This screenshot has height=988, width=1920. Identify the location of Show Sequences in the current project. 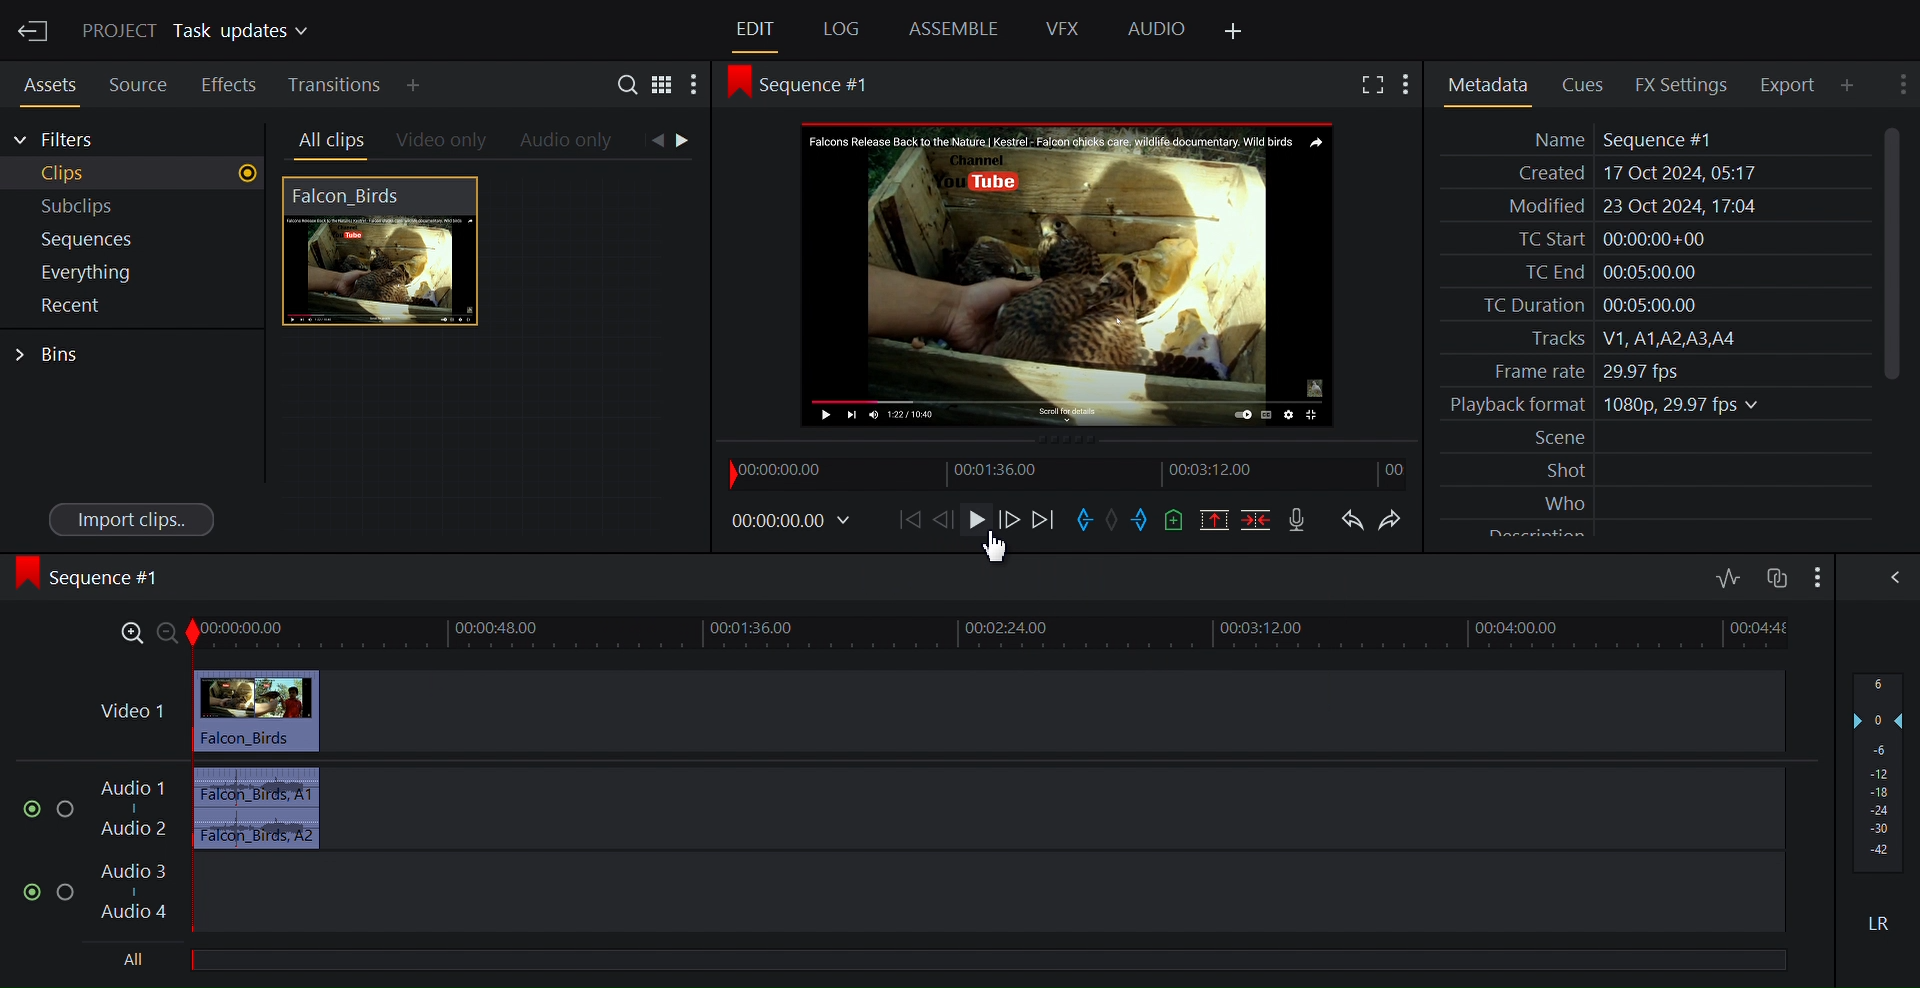
(133, 240).